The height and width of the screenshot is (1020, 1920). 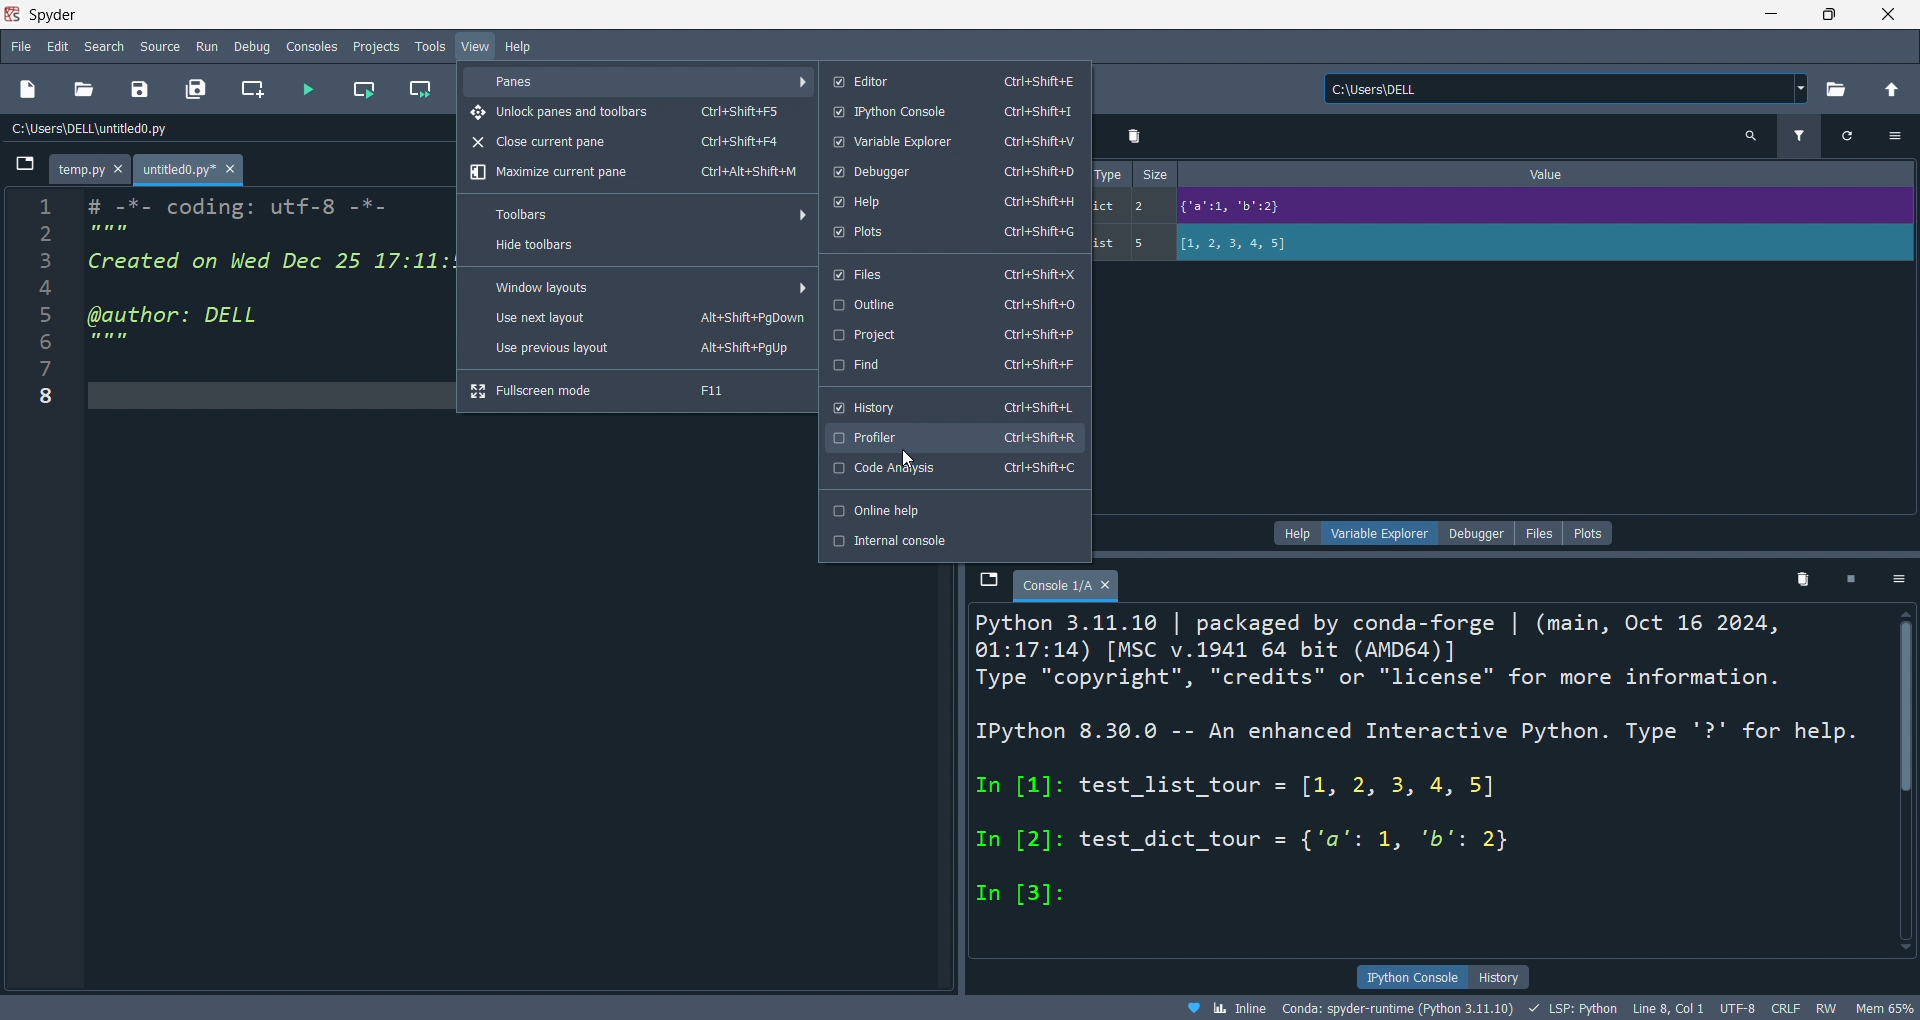 I want to click on new cell, so click(x=250, y=88).